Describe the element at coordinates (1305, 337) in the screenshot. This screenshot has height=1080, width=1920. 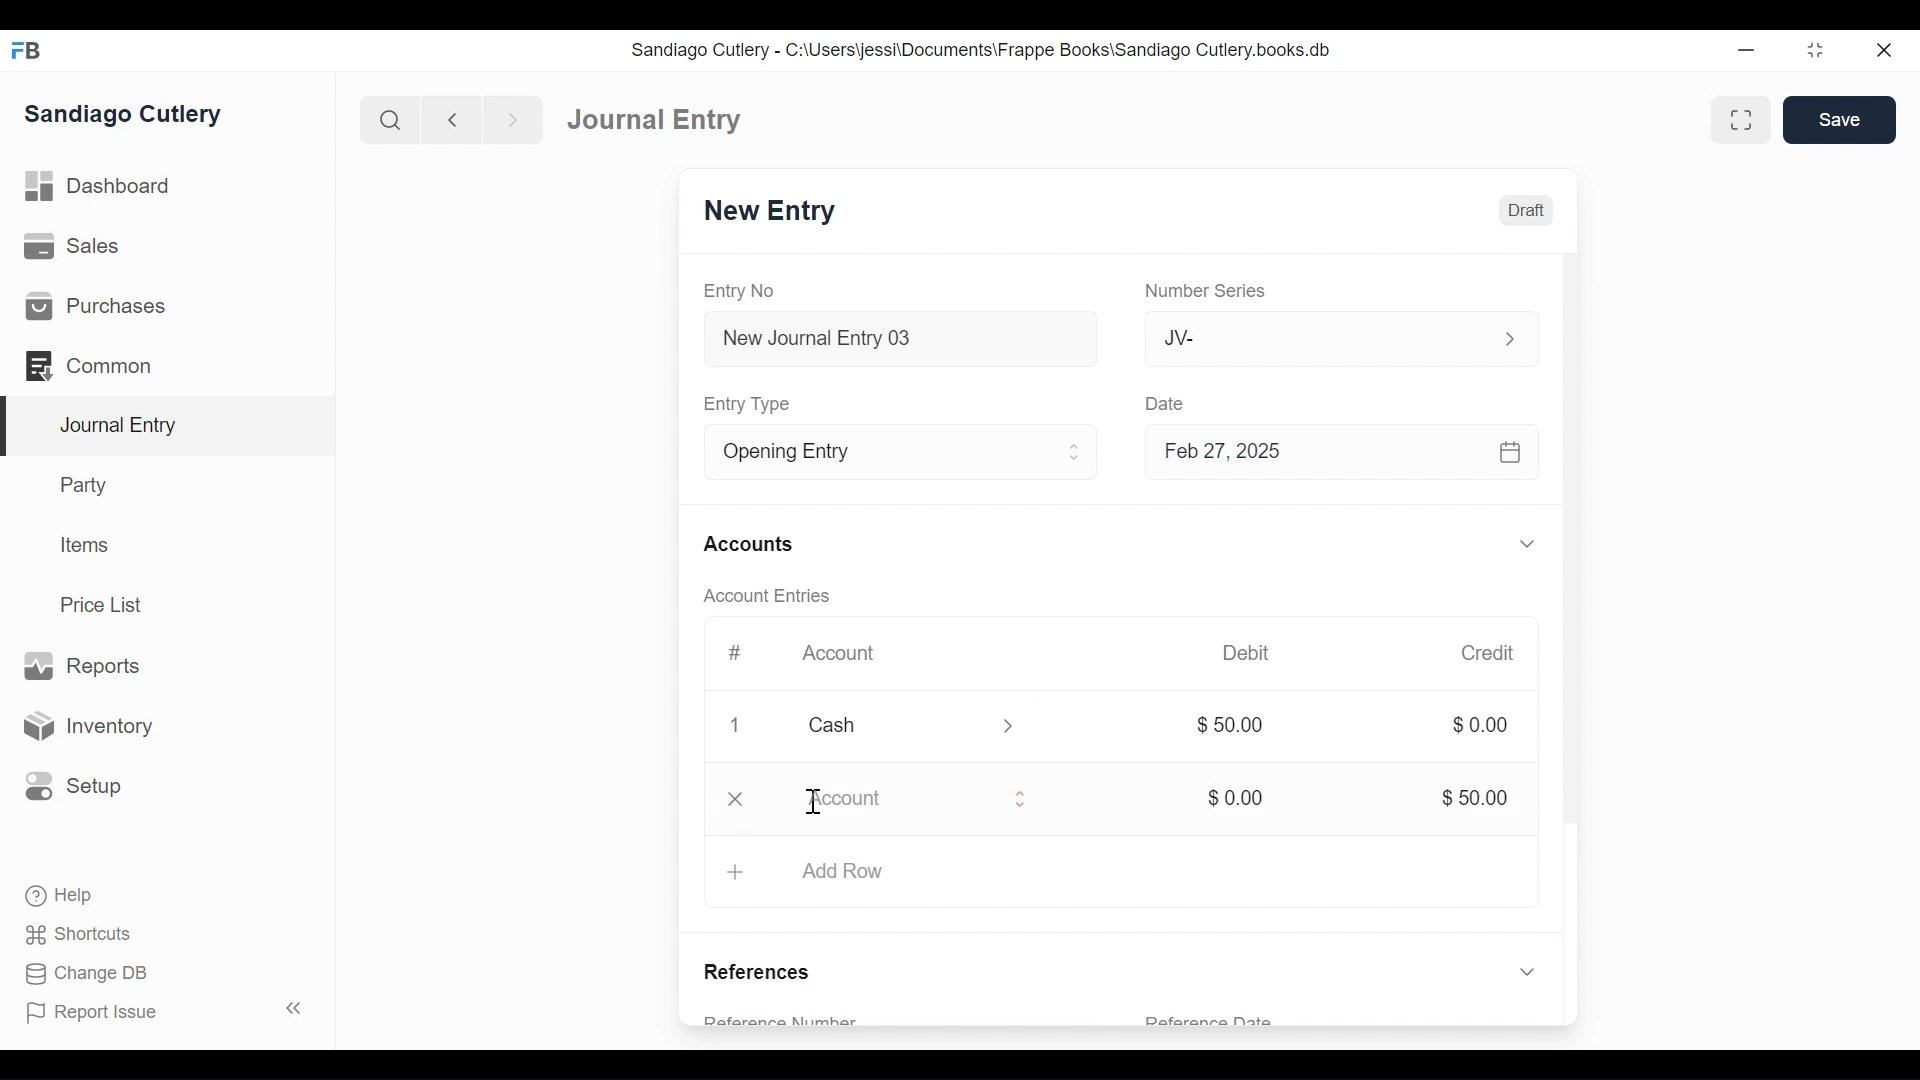
I see `JV-` at that location.